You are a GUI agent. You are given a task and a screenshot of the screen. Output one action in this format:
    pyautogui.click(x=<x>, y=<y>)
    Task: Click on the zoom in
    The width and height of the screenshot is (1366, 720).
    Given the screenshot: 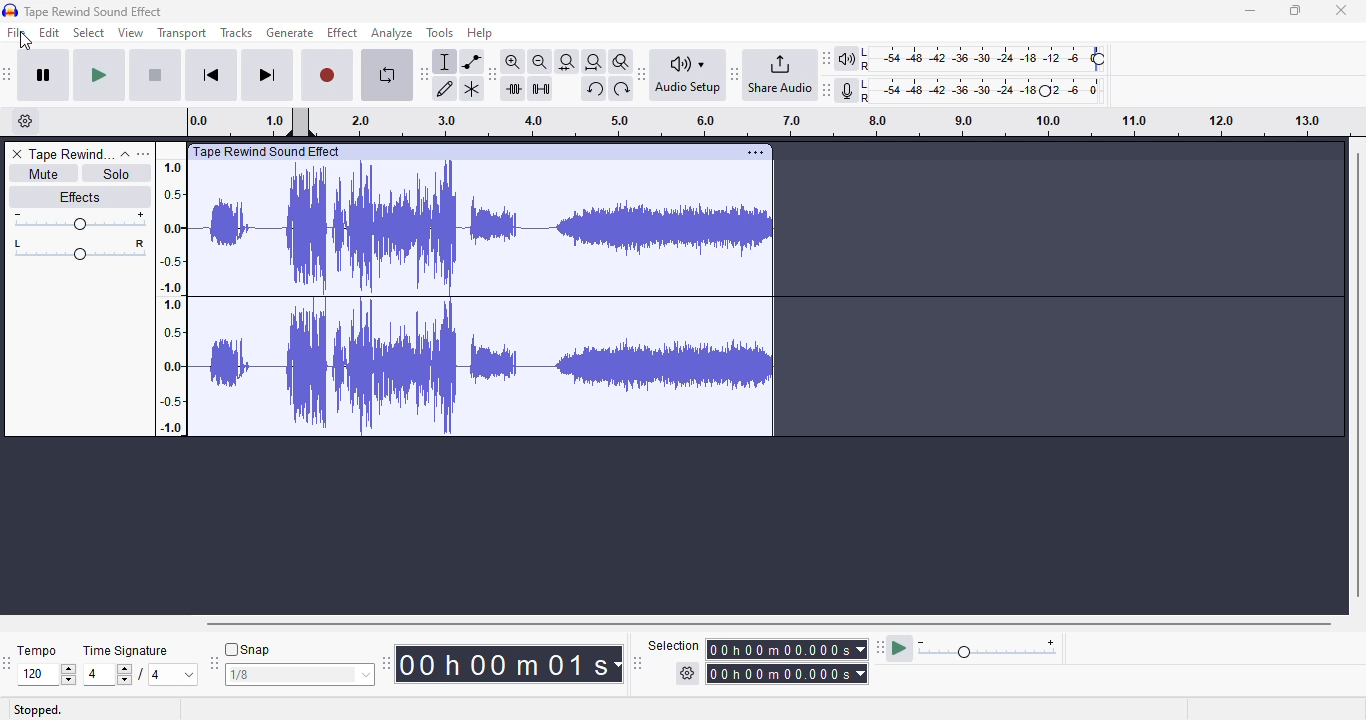 What is the action you would take?
    pyautogui.click(x=512, y=61)
    